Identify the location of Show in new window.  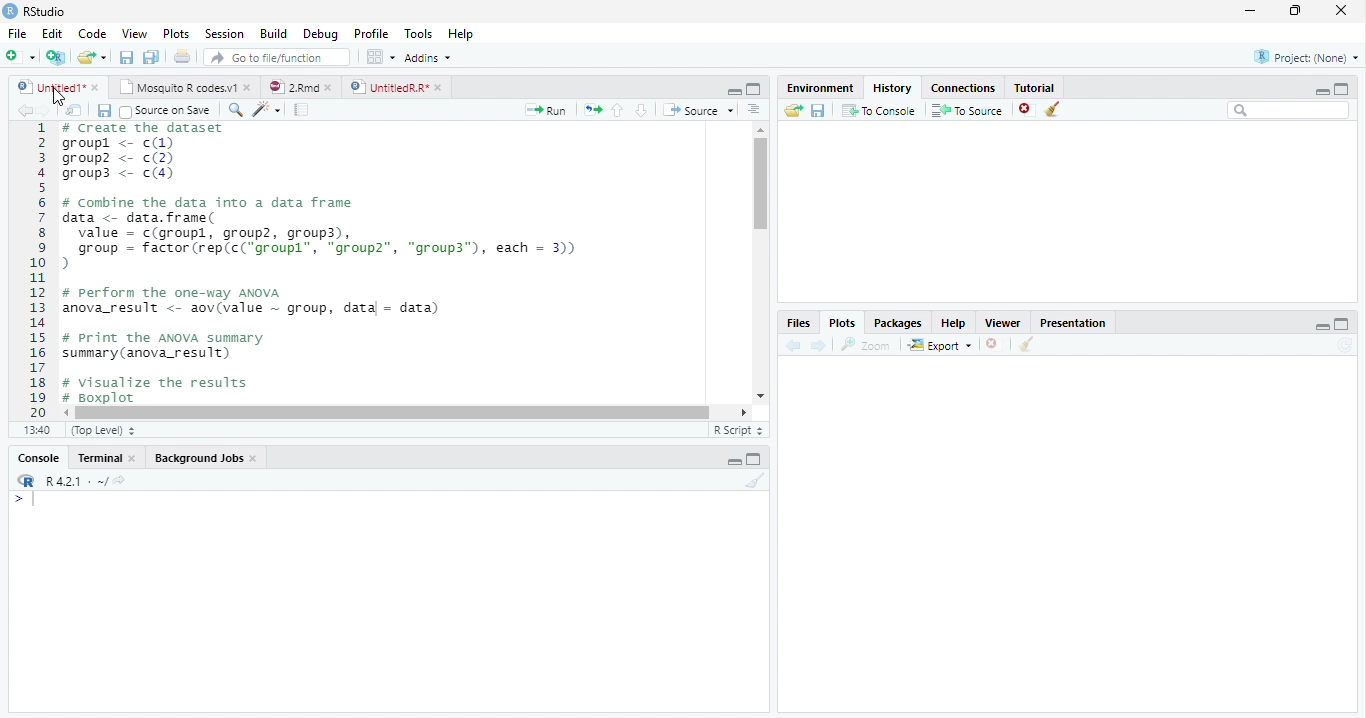
(77, 112).